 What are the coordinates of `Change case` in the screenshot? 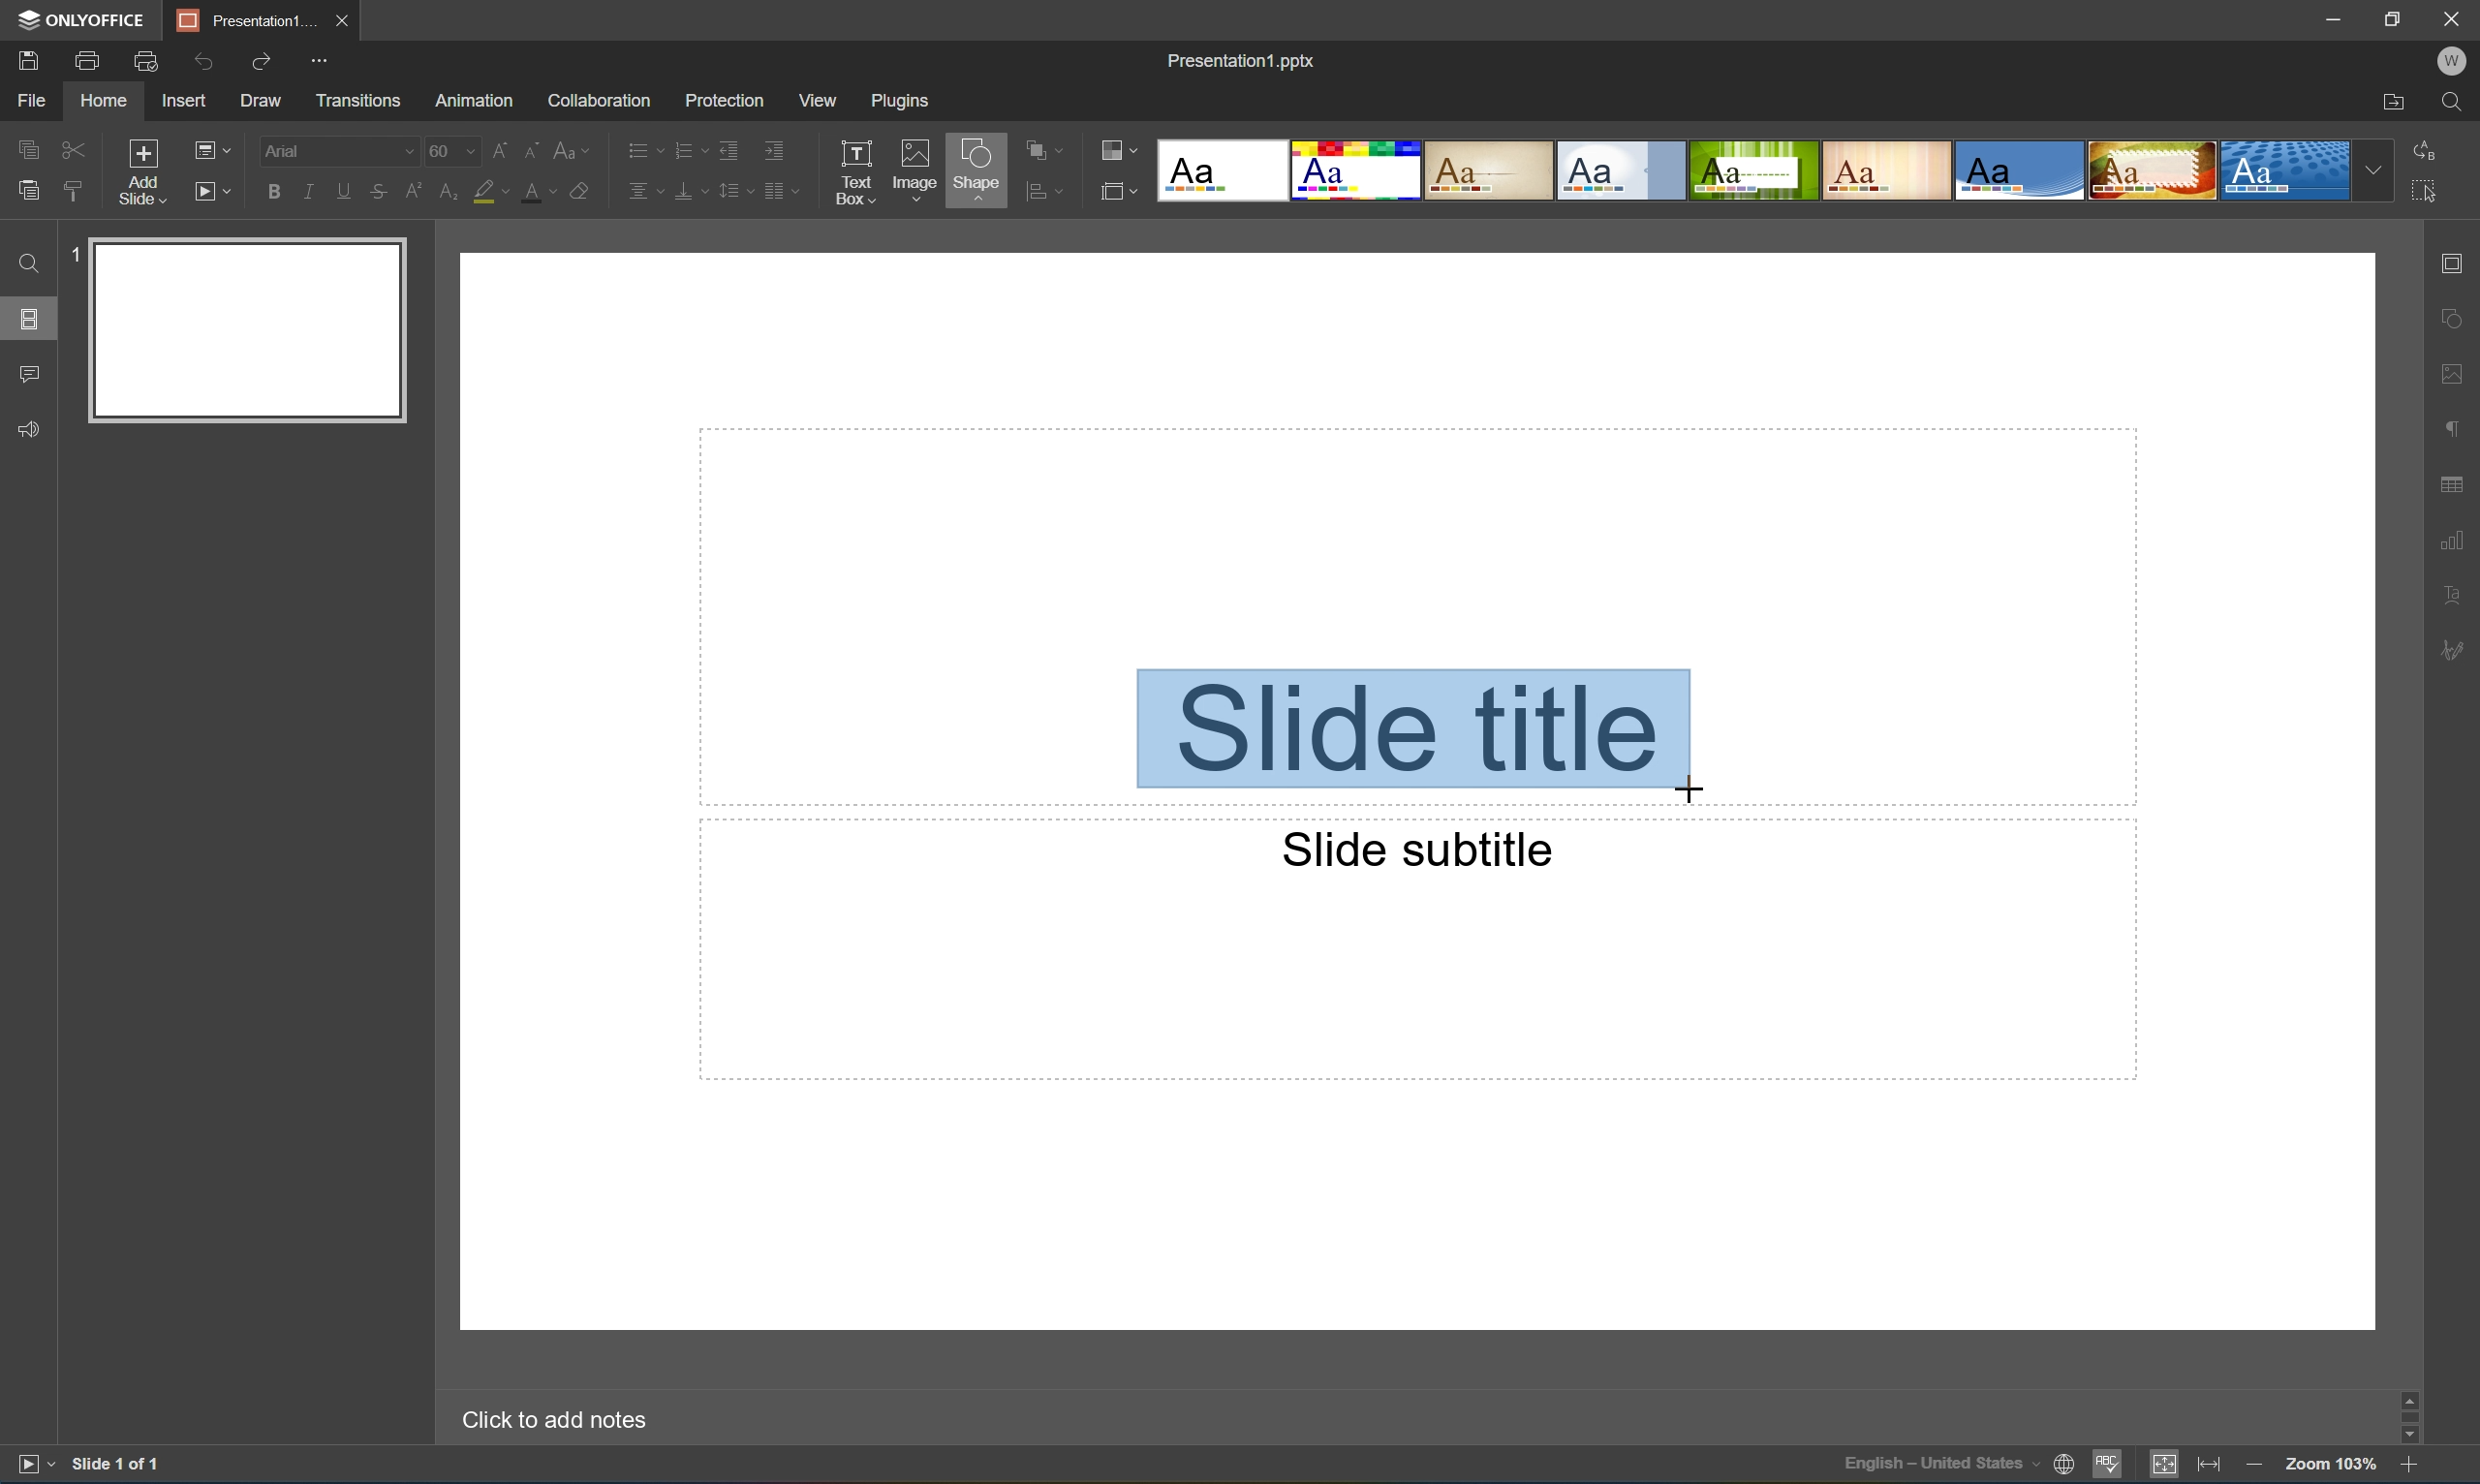 It's located at (577, 151).